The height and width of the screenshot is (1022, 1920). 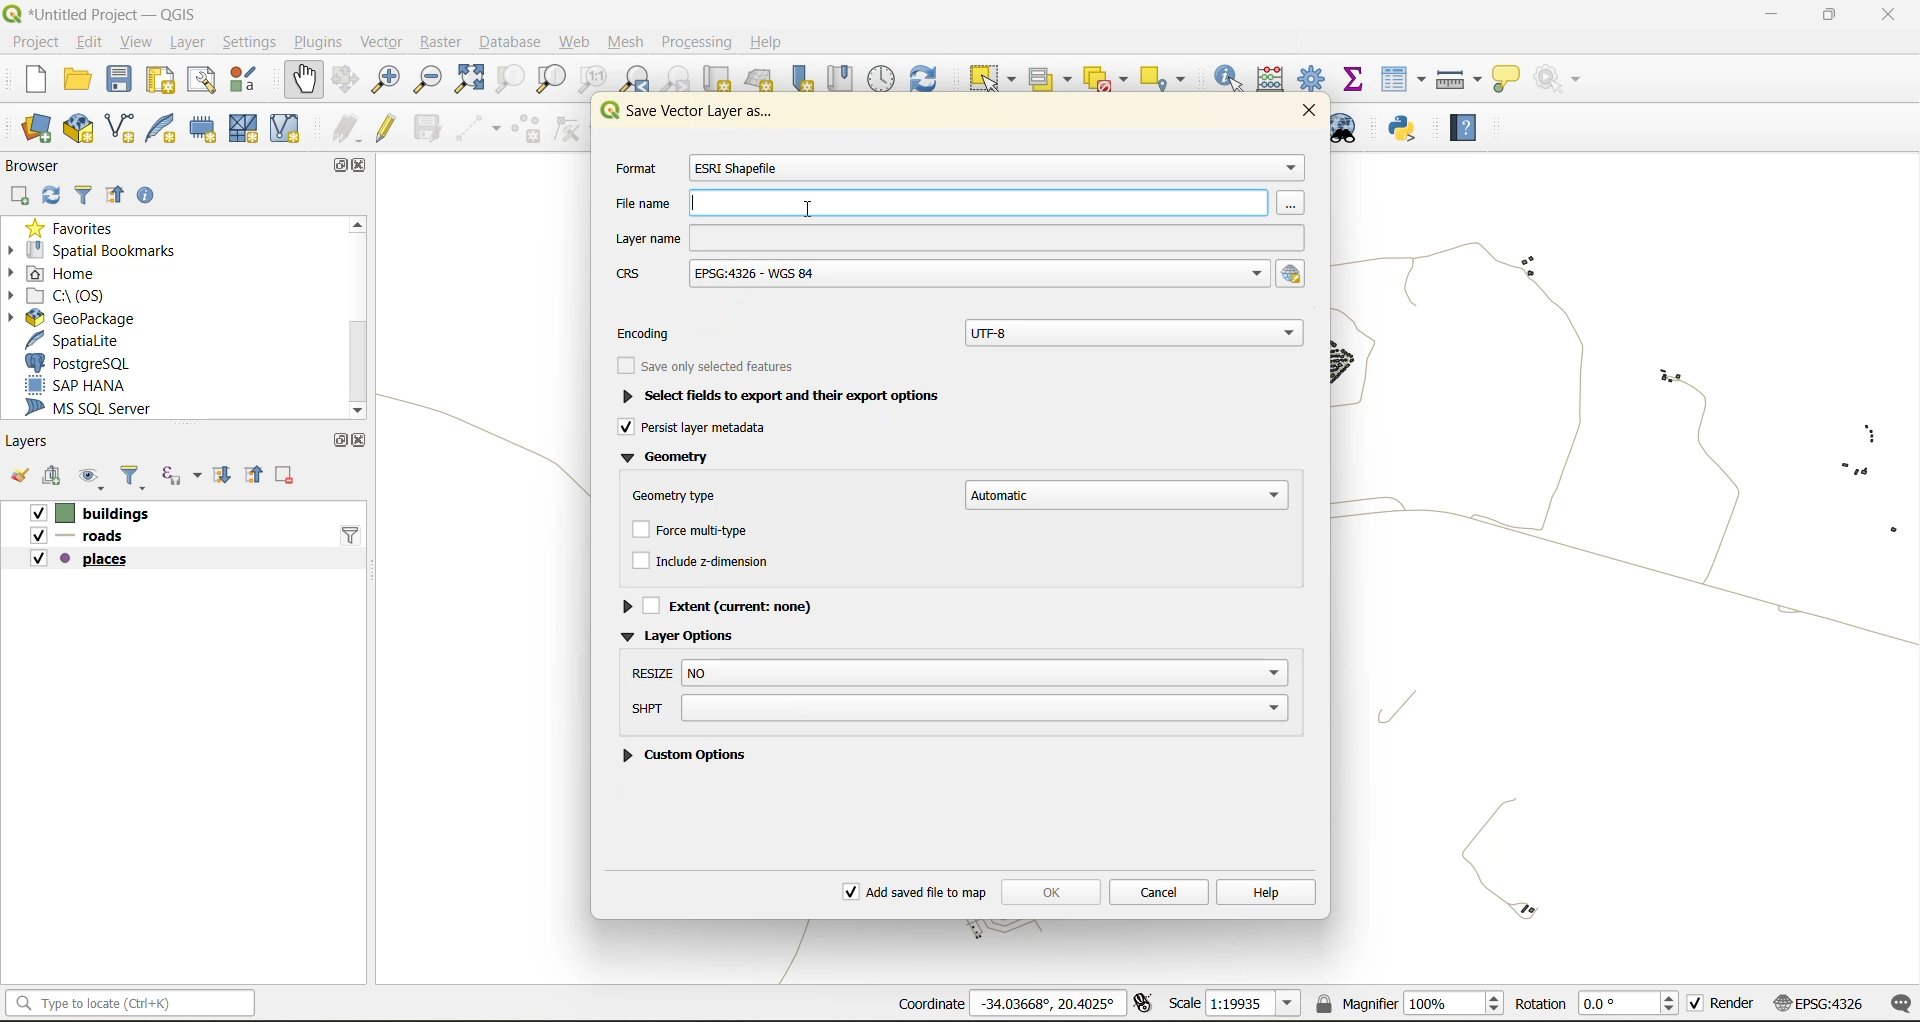 What do you see at coordinates (99, 512) in the screenshot?
I see `Vv [| buildings` at bounding box center [99, 512].